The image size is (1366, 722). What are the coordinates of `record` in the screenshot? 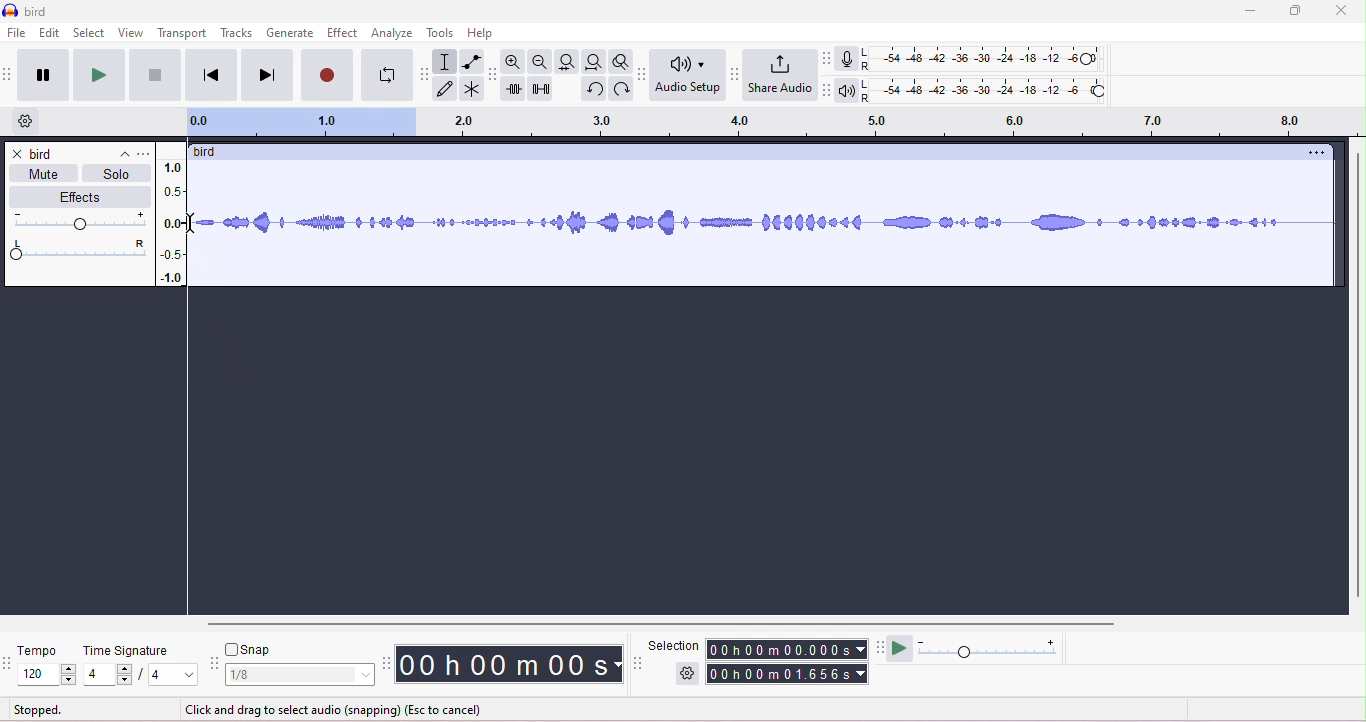 It's located at (326, 75).